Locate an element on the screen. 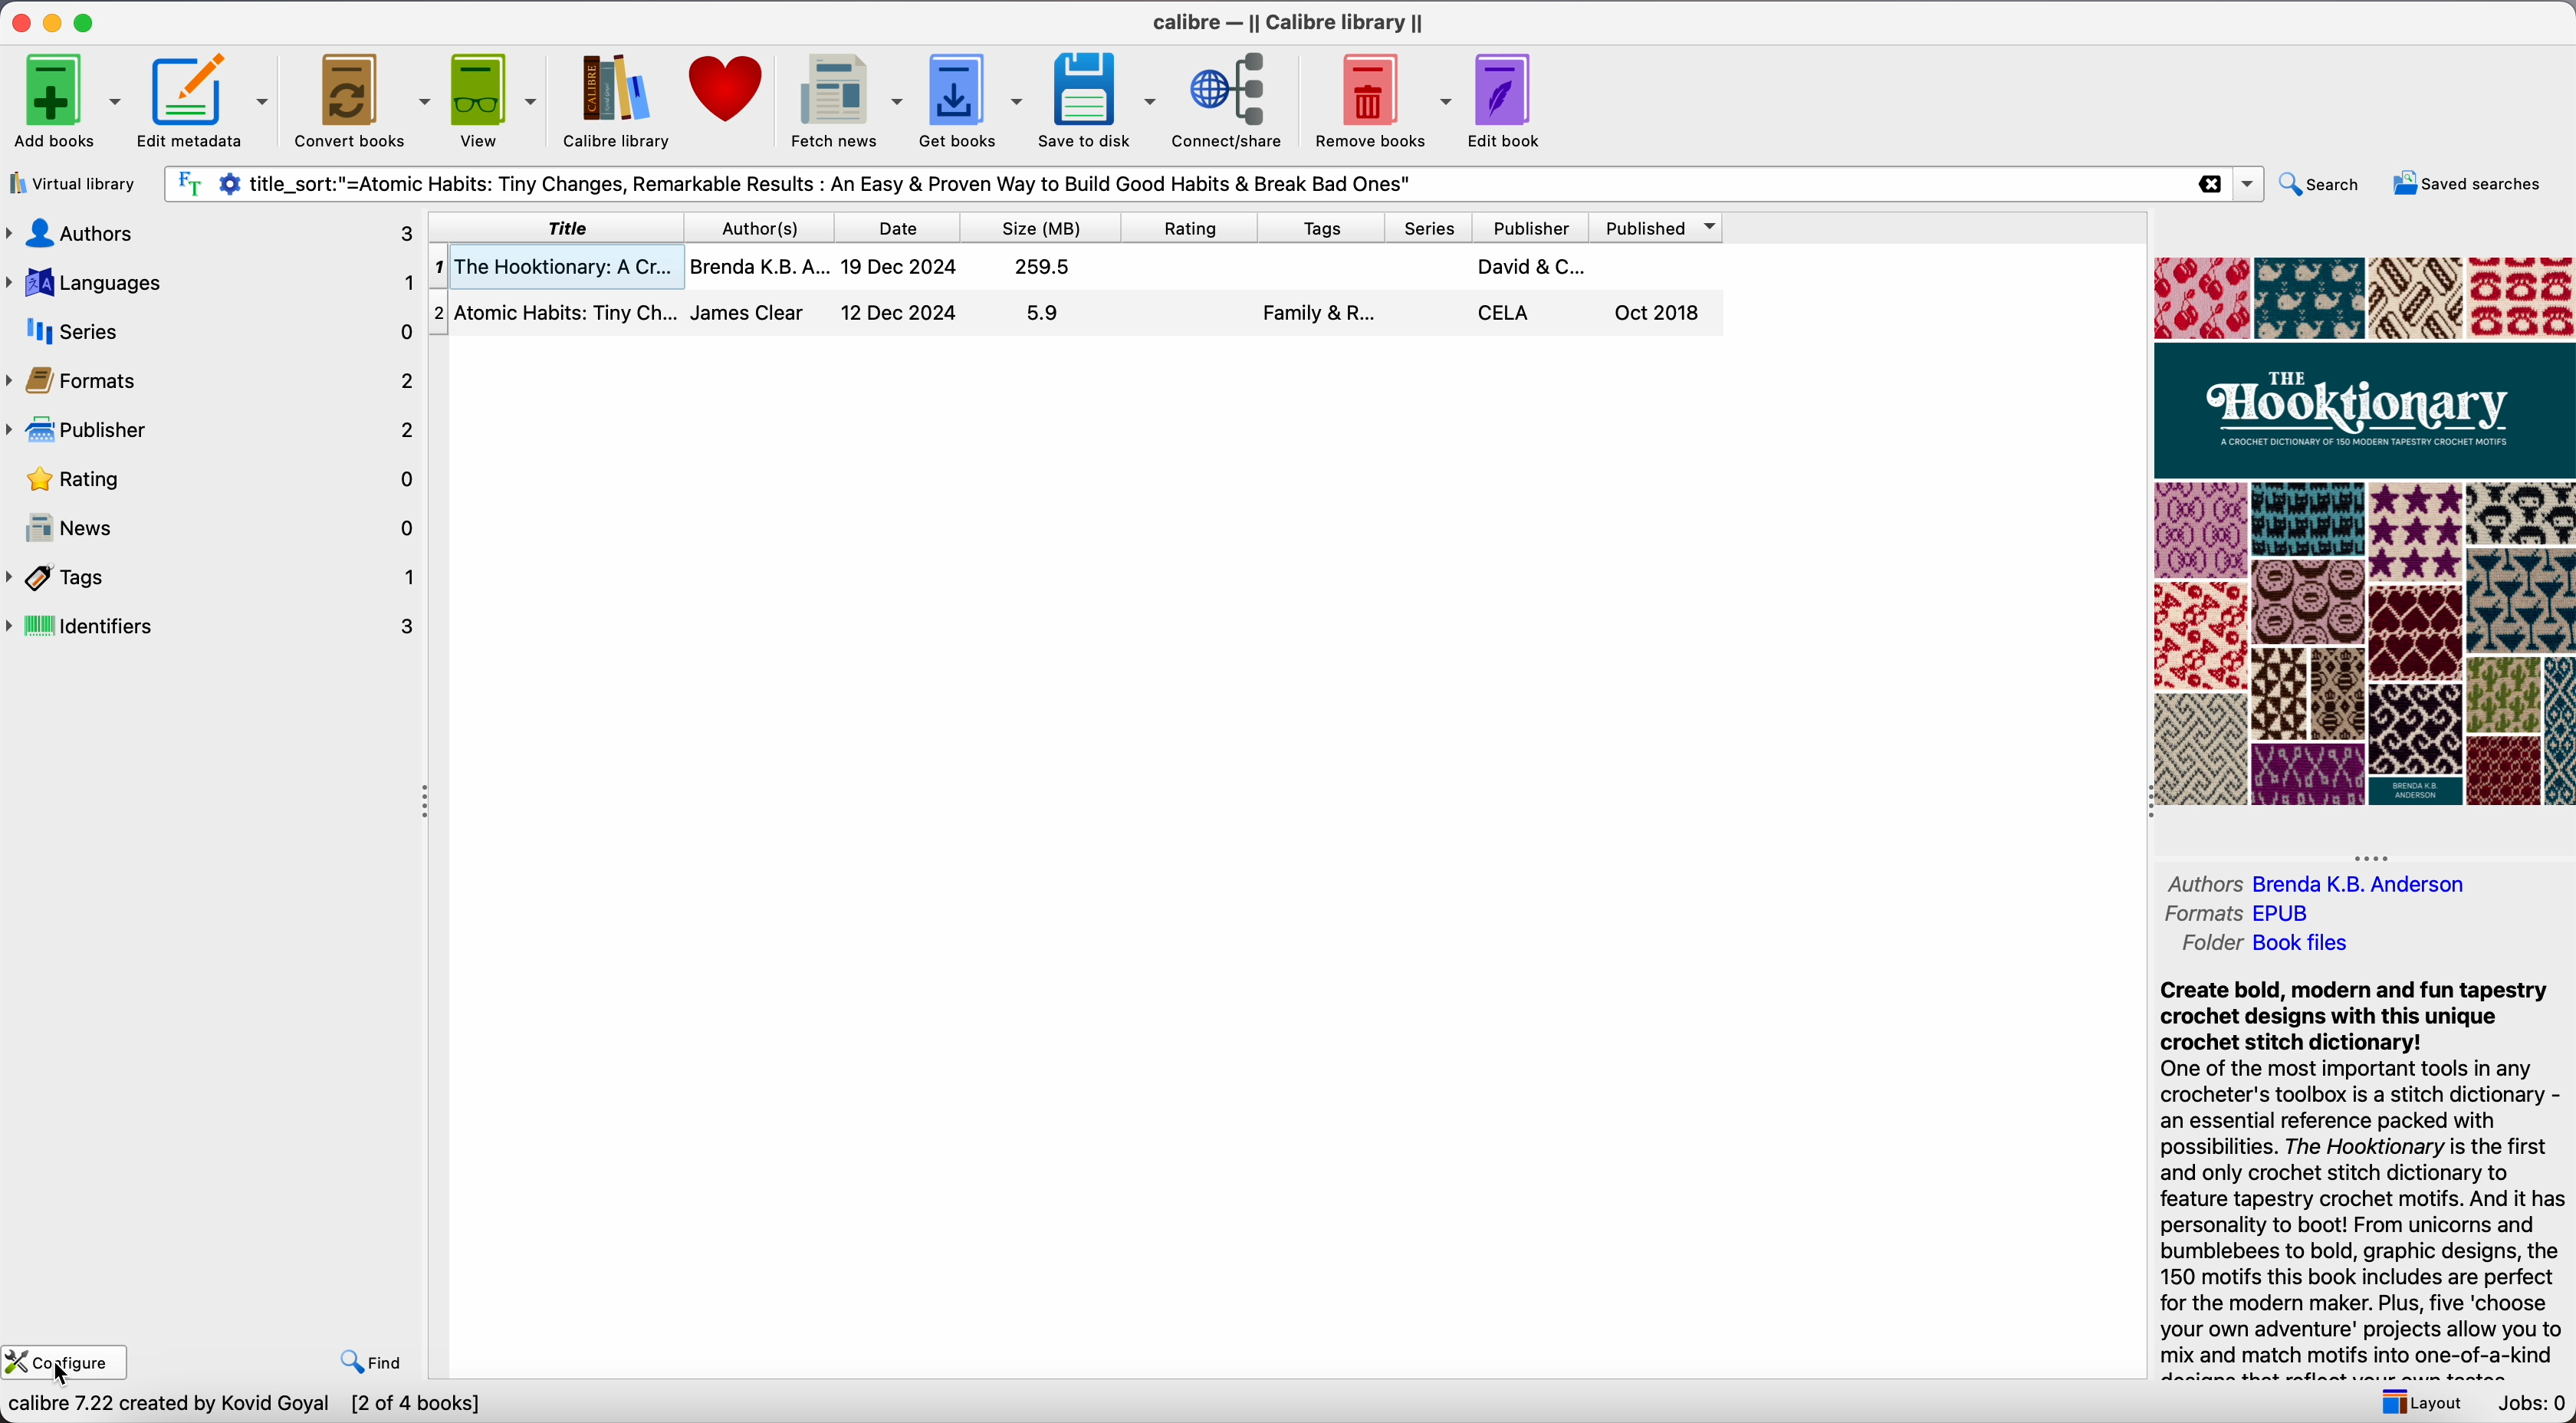  publisher is located at coordinates (211, 430).